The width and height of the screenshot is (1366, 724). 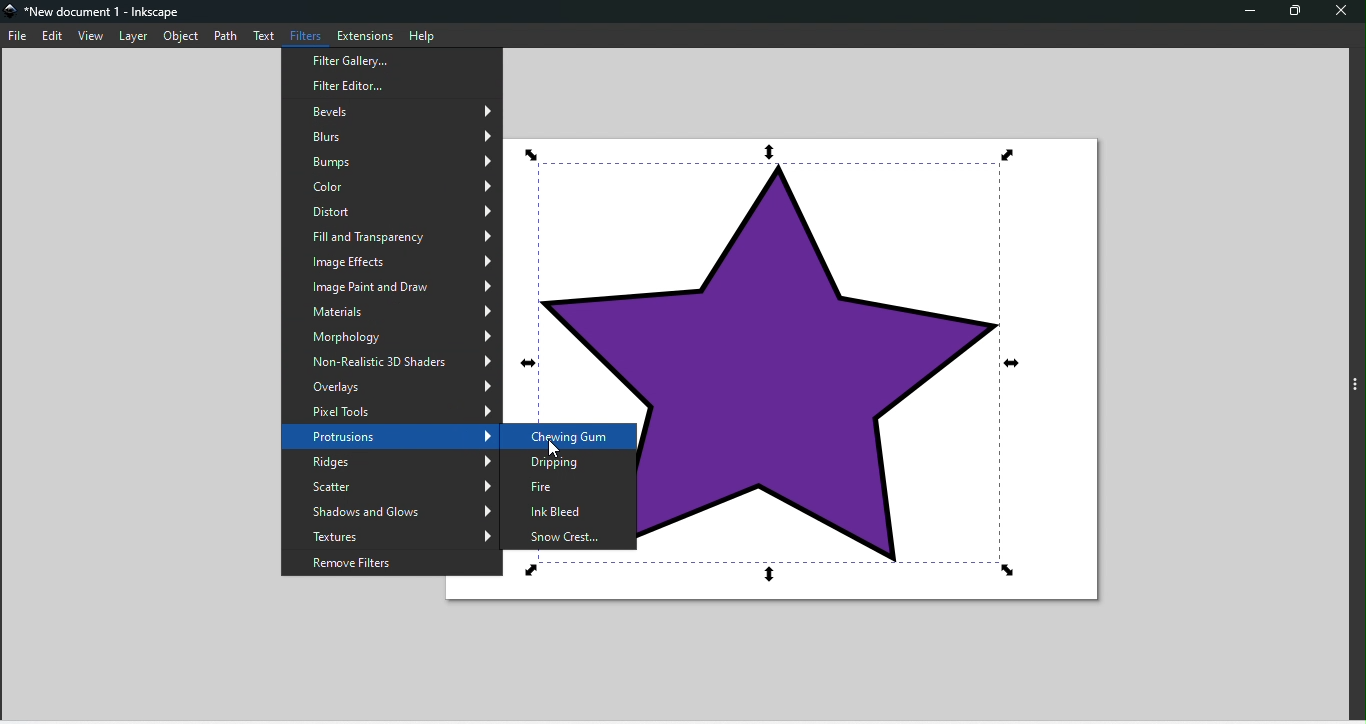 What do you see at coordinates (389, 233) in the screenshot?
I see `Fill and Transparency` at bounding box center [389, 233].